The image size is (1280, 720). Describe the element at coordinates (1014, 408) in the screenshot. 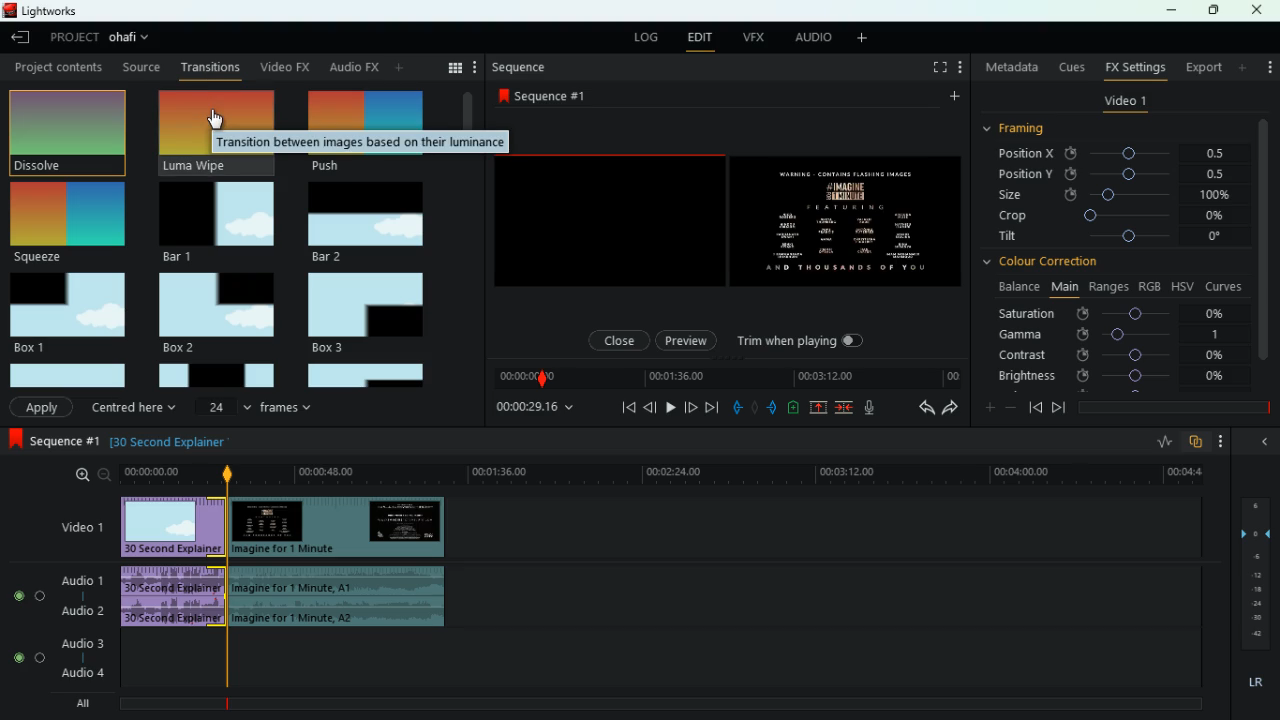

I see `minus` at that location.